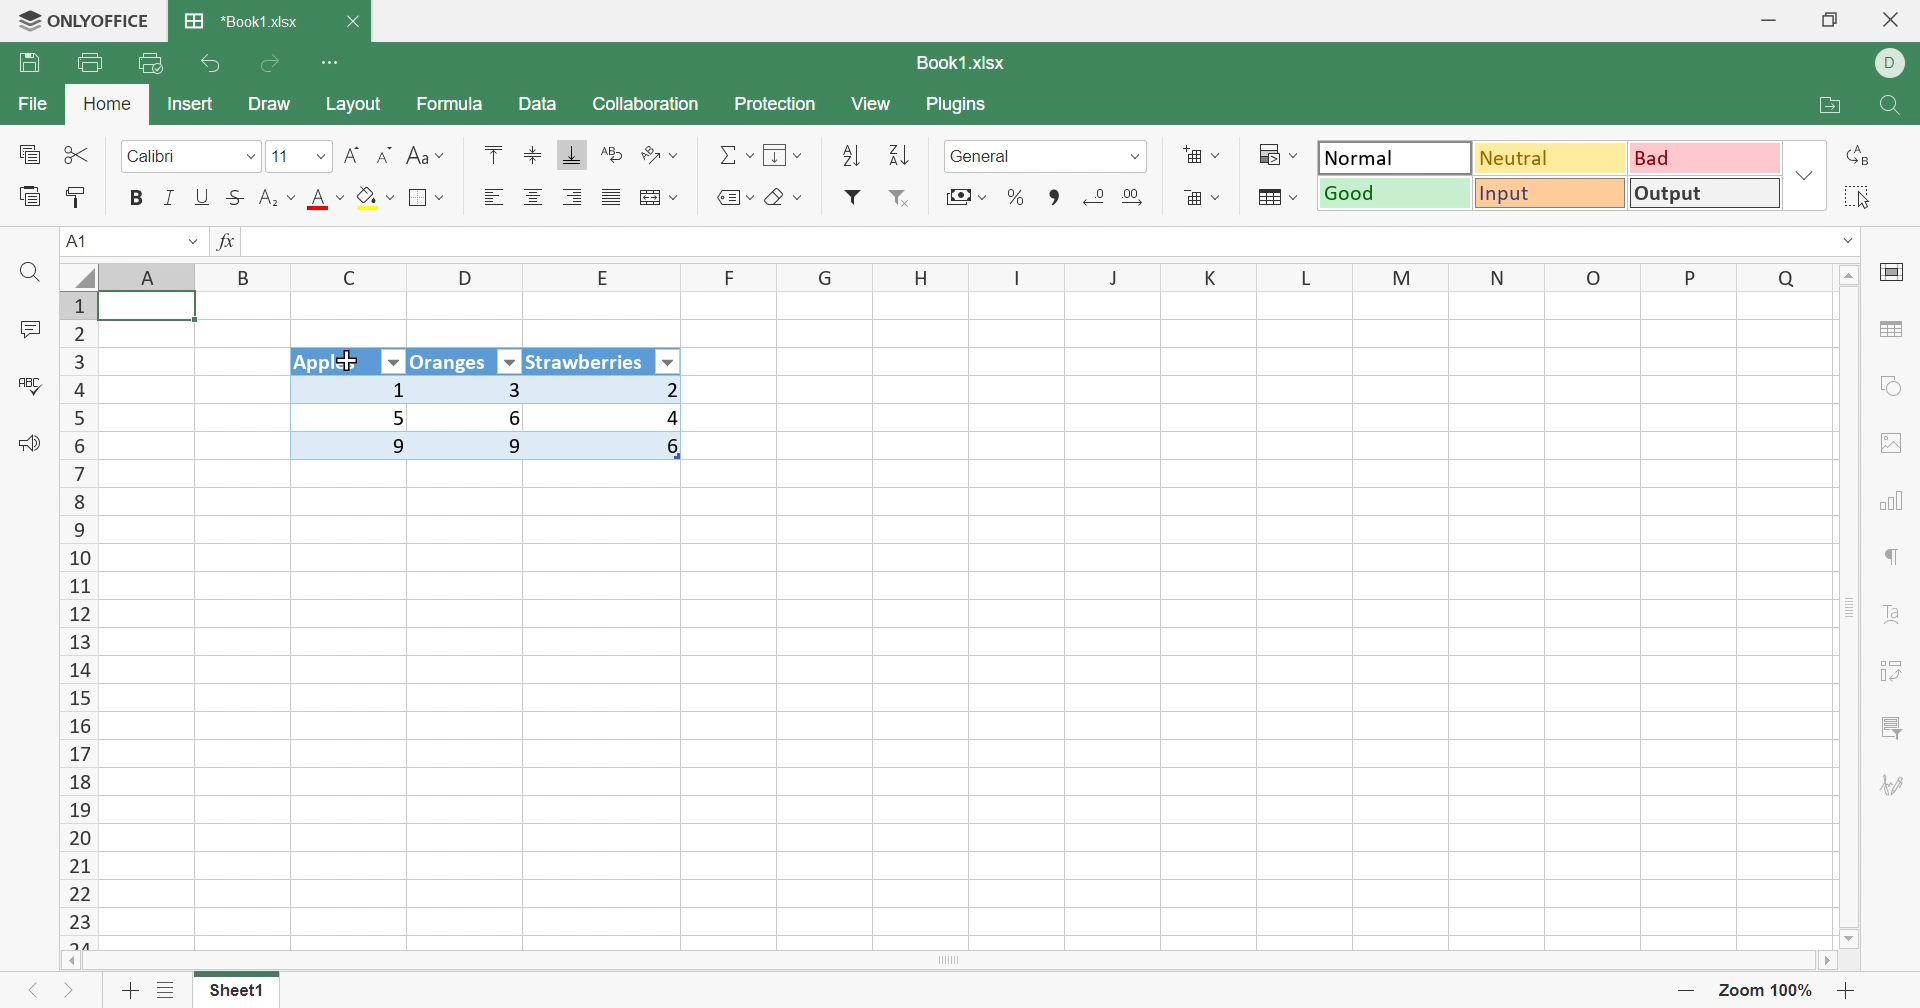 The image size is (1920, 1008). Describe the element at coordinates (137, 197) in the screenshot. I see `Bold` at that location.